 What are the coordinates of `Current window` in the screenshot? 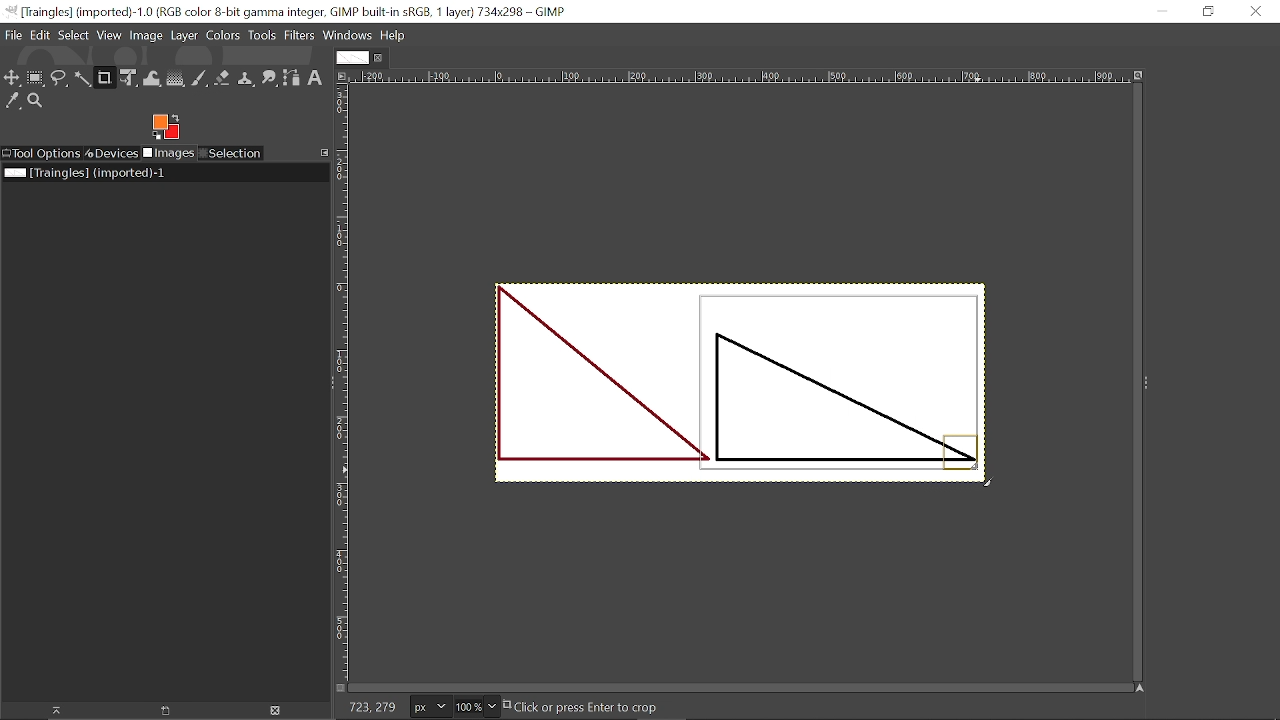 It's located at (290, 11).